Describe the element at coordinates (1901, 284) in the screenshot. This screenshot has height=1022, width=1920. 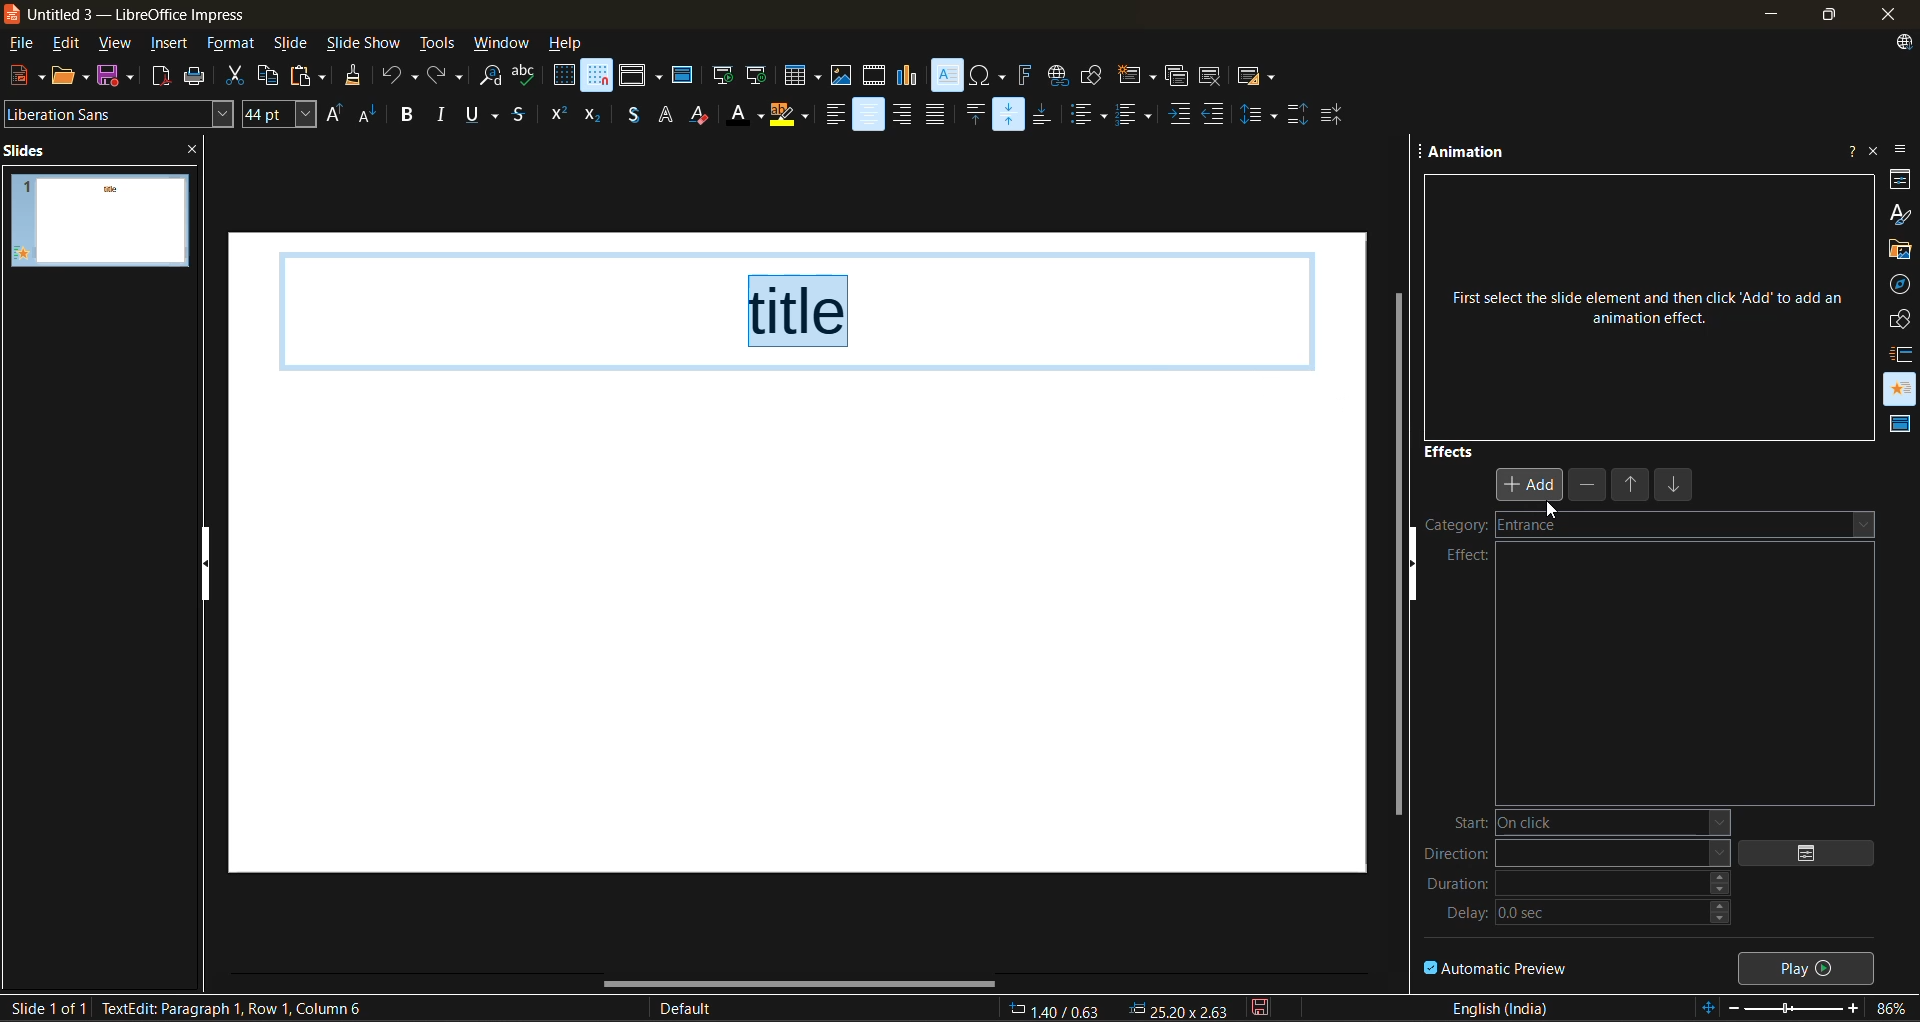
I see `navigator` at that location.